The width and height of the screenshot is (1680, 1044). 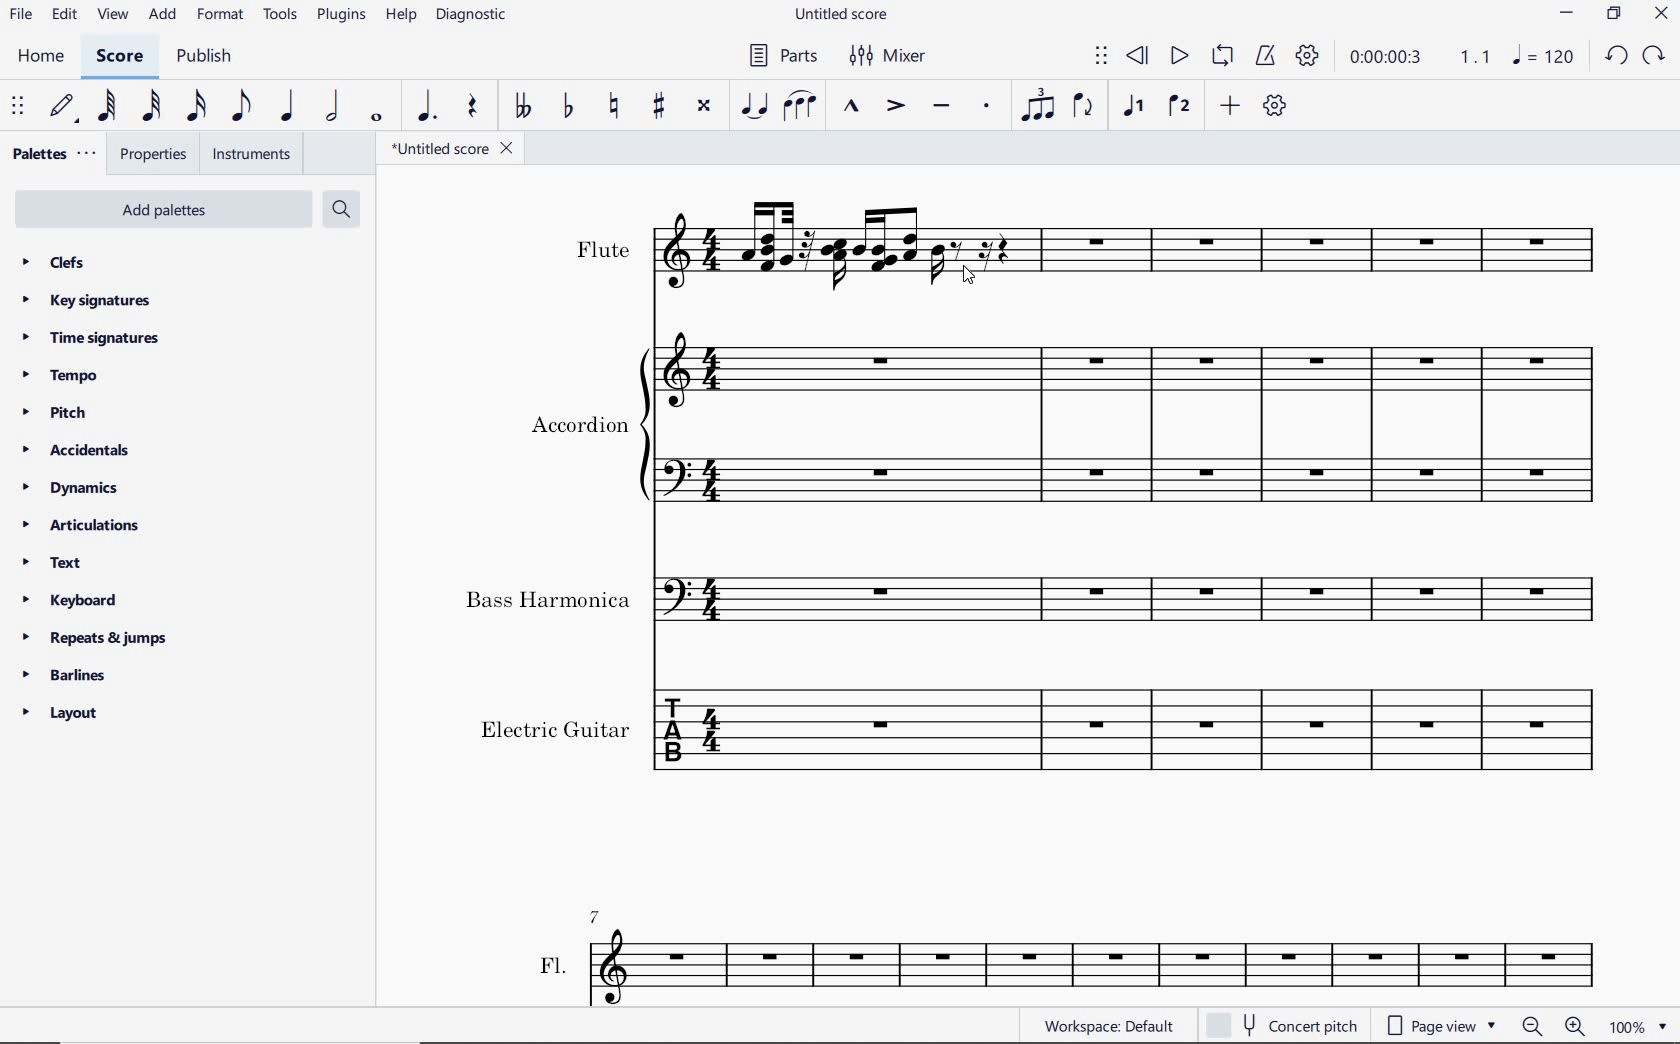 I want to click on page view, so click(x=1446, y=1023).